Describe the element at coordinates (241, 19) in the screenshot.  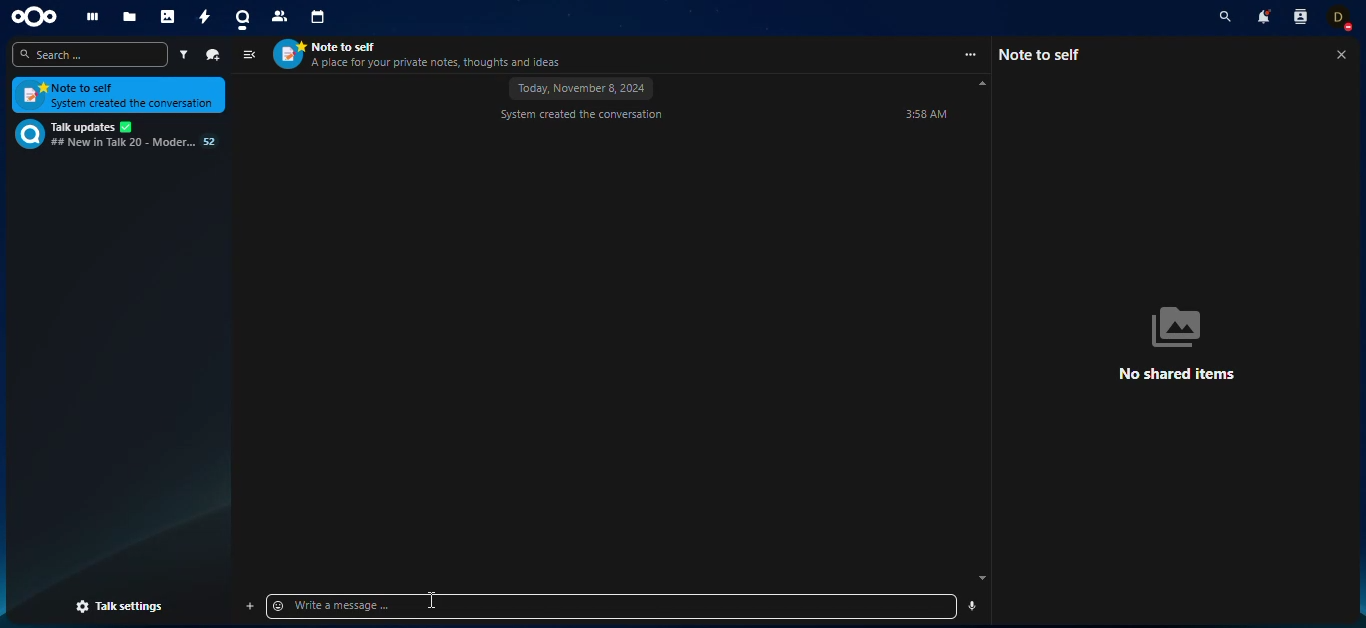
I see `talk` at that location.